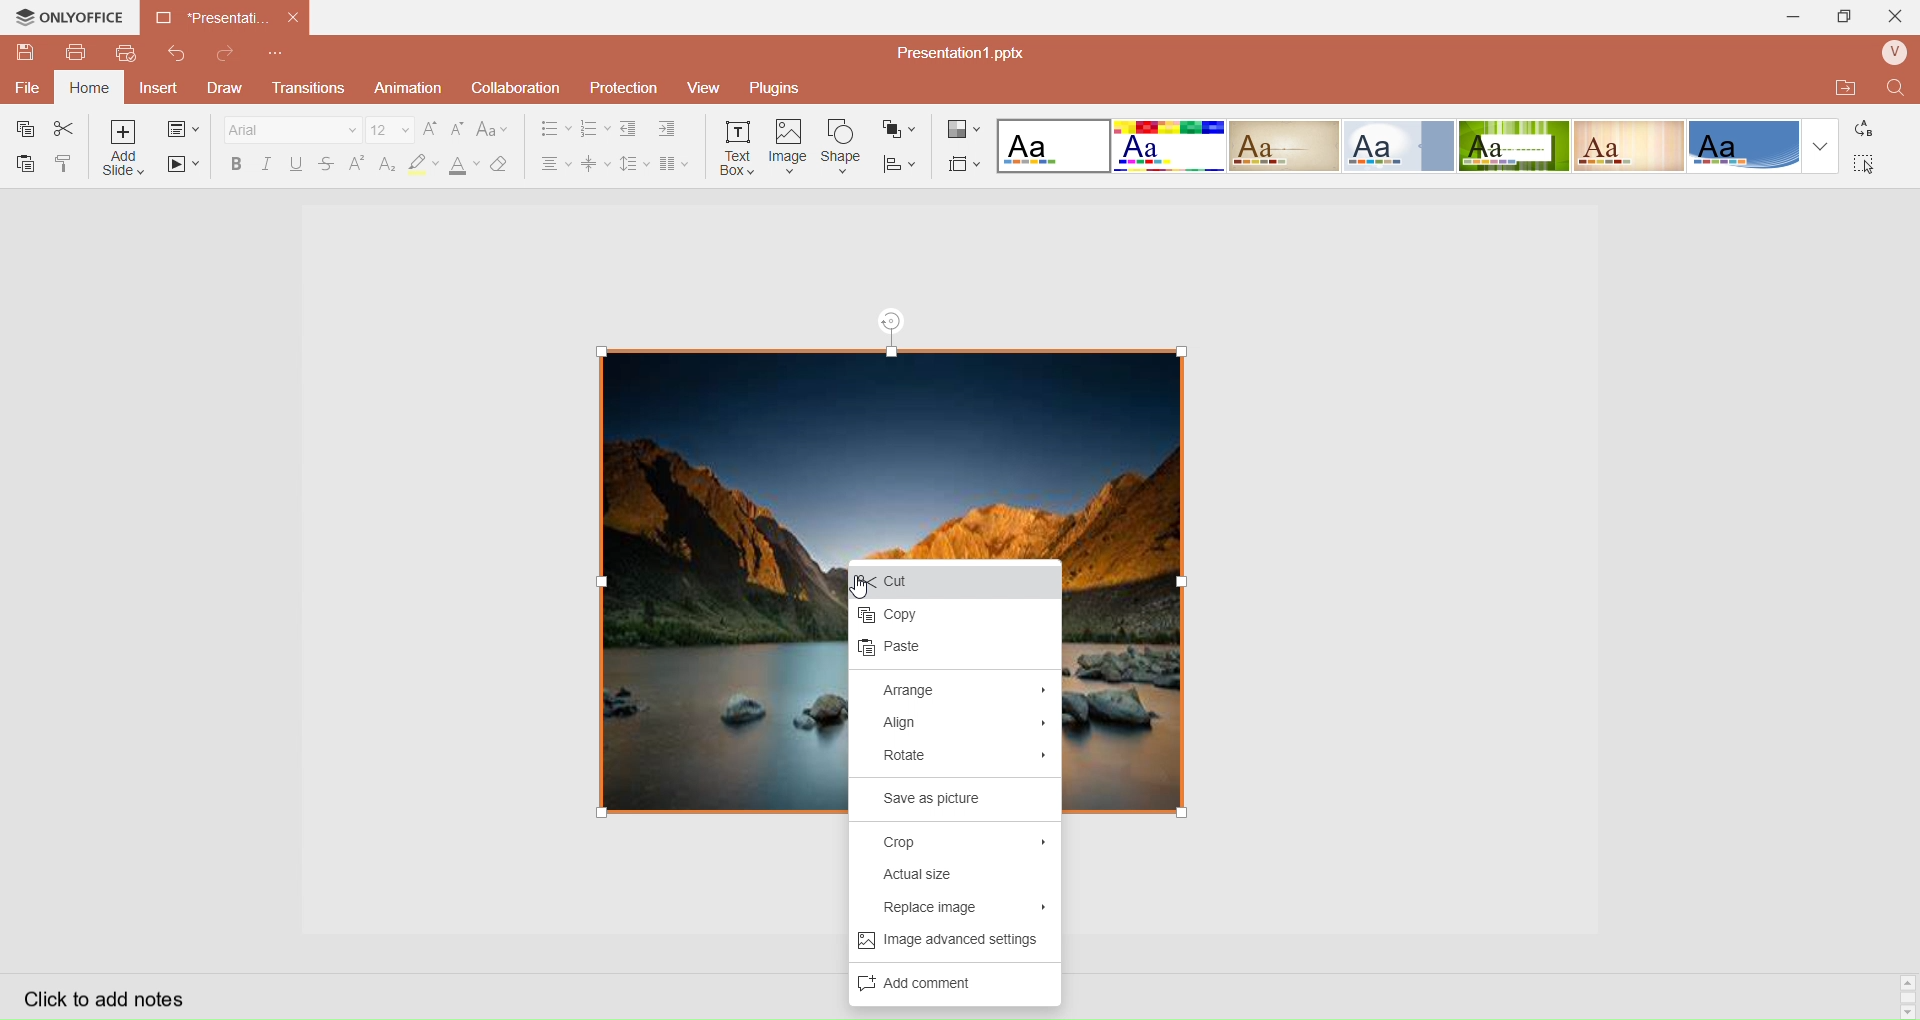 This screenshot has width=1920, height=1020. Describe the element at coordinates (276, 54) in the screenshot. I see `Customize Quick Access Toolbar` at that location.